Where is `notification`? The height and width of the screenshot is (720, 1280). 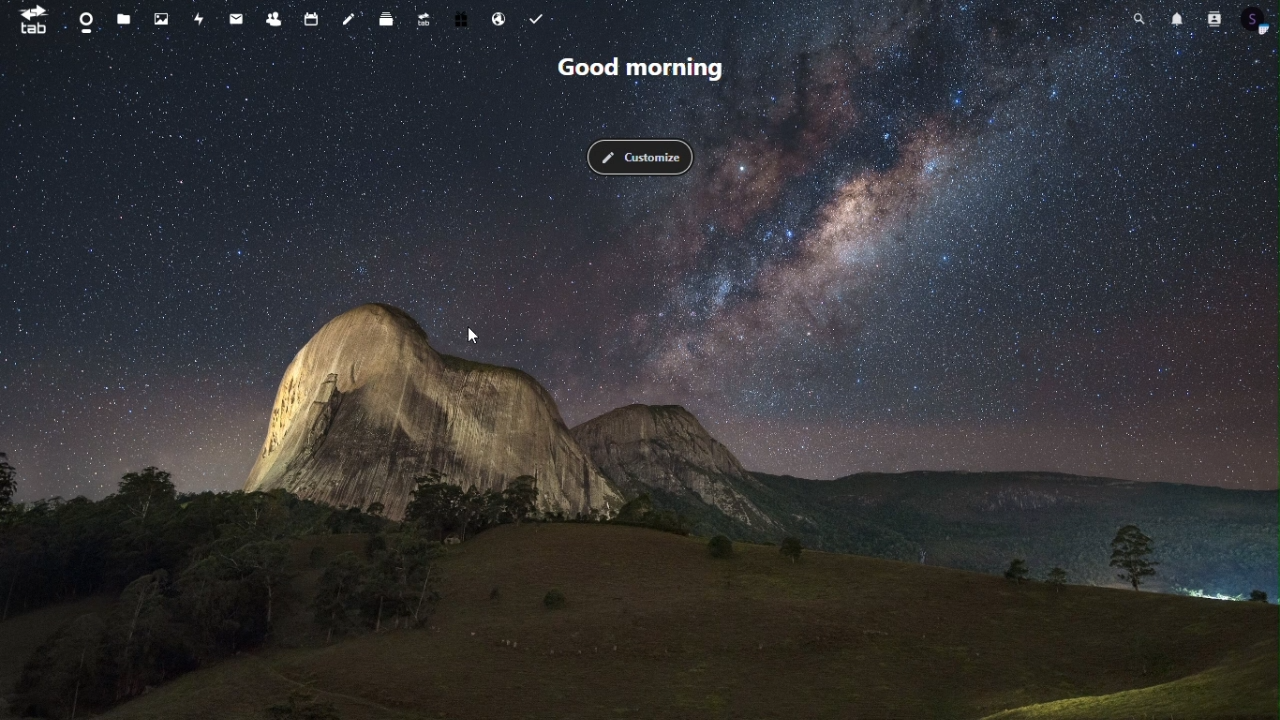 notification is located at coordinates (1175, 18).